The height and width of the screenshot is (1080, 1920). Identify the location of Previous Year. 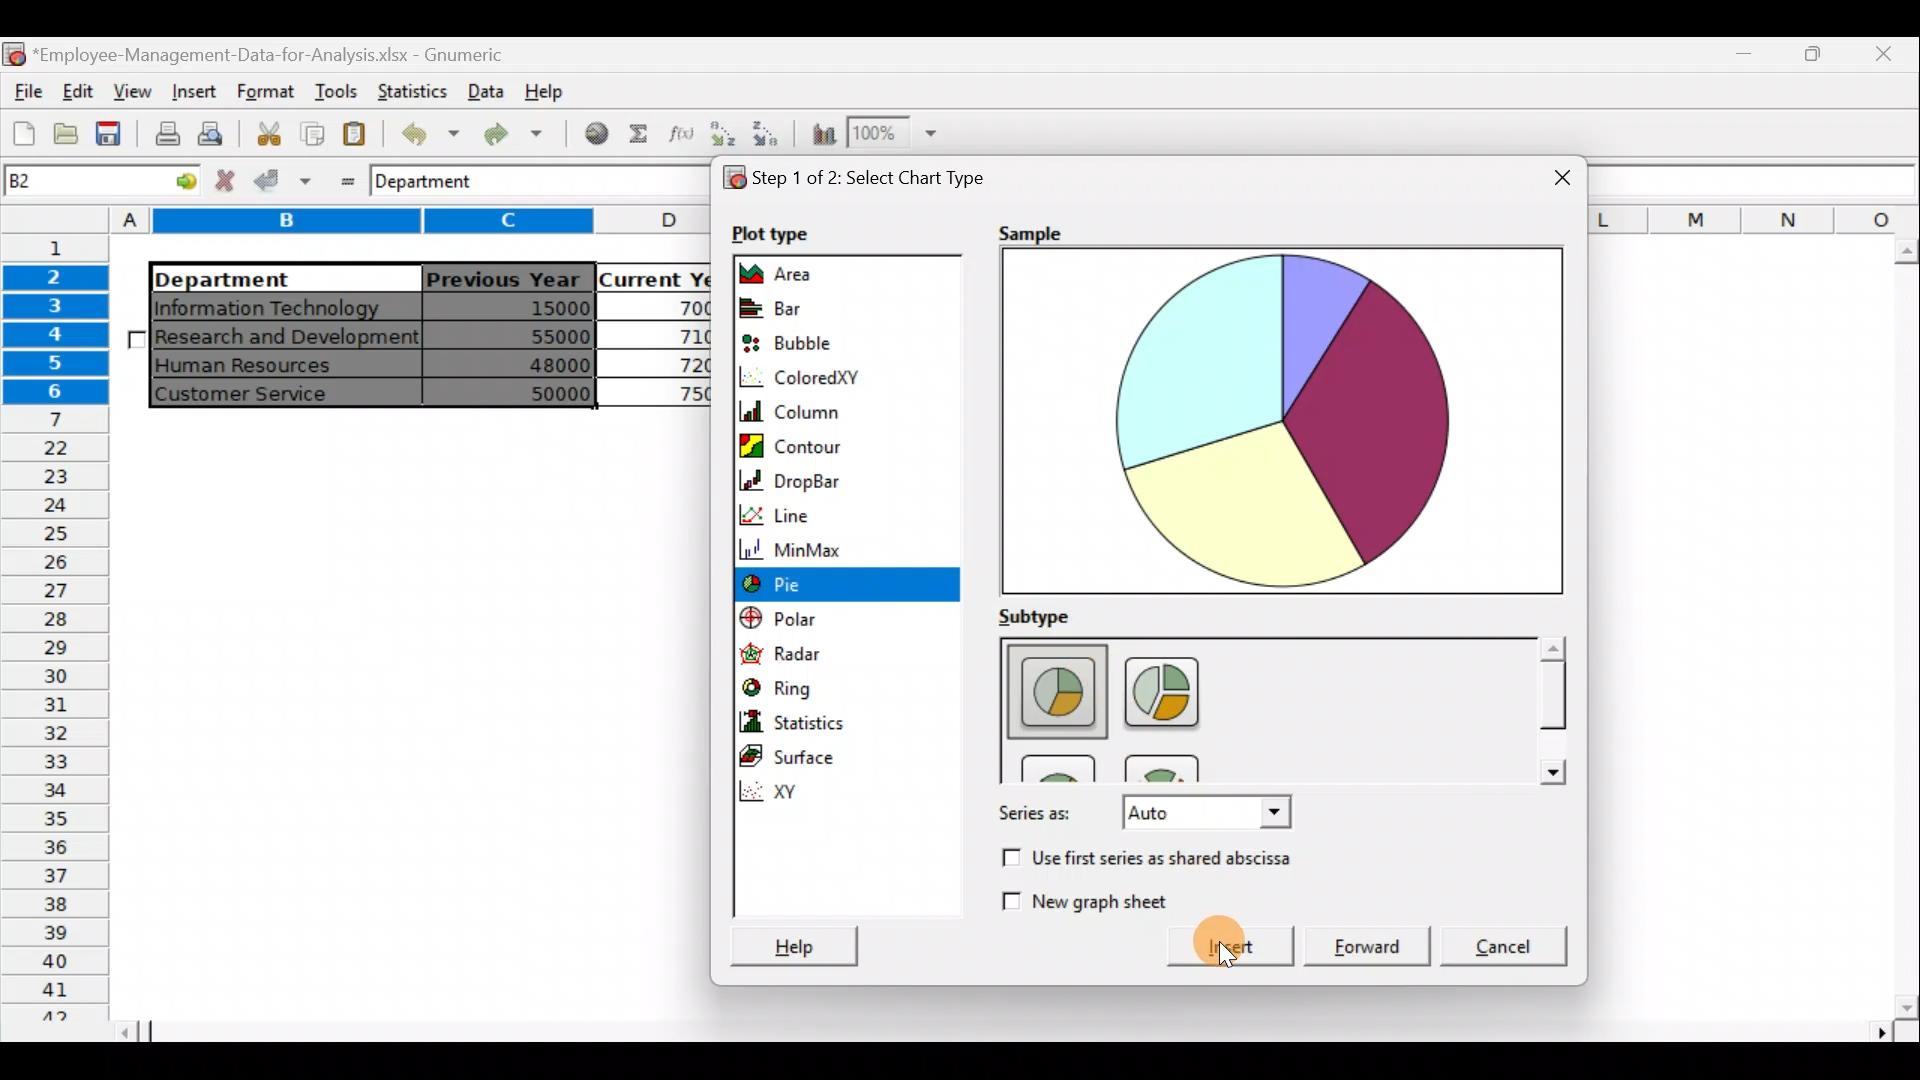
(504, 275).